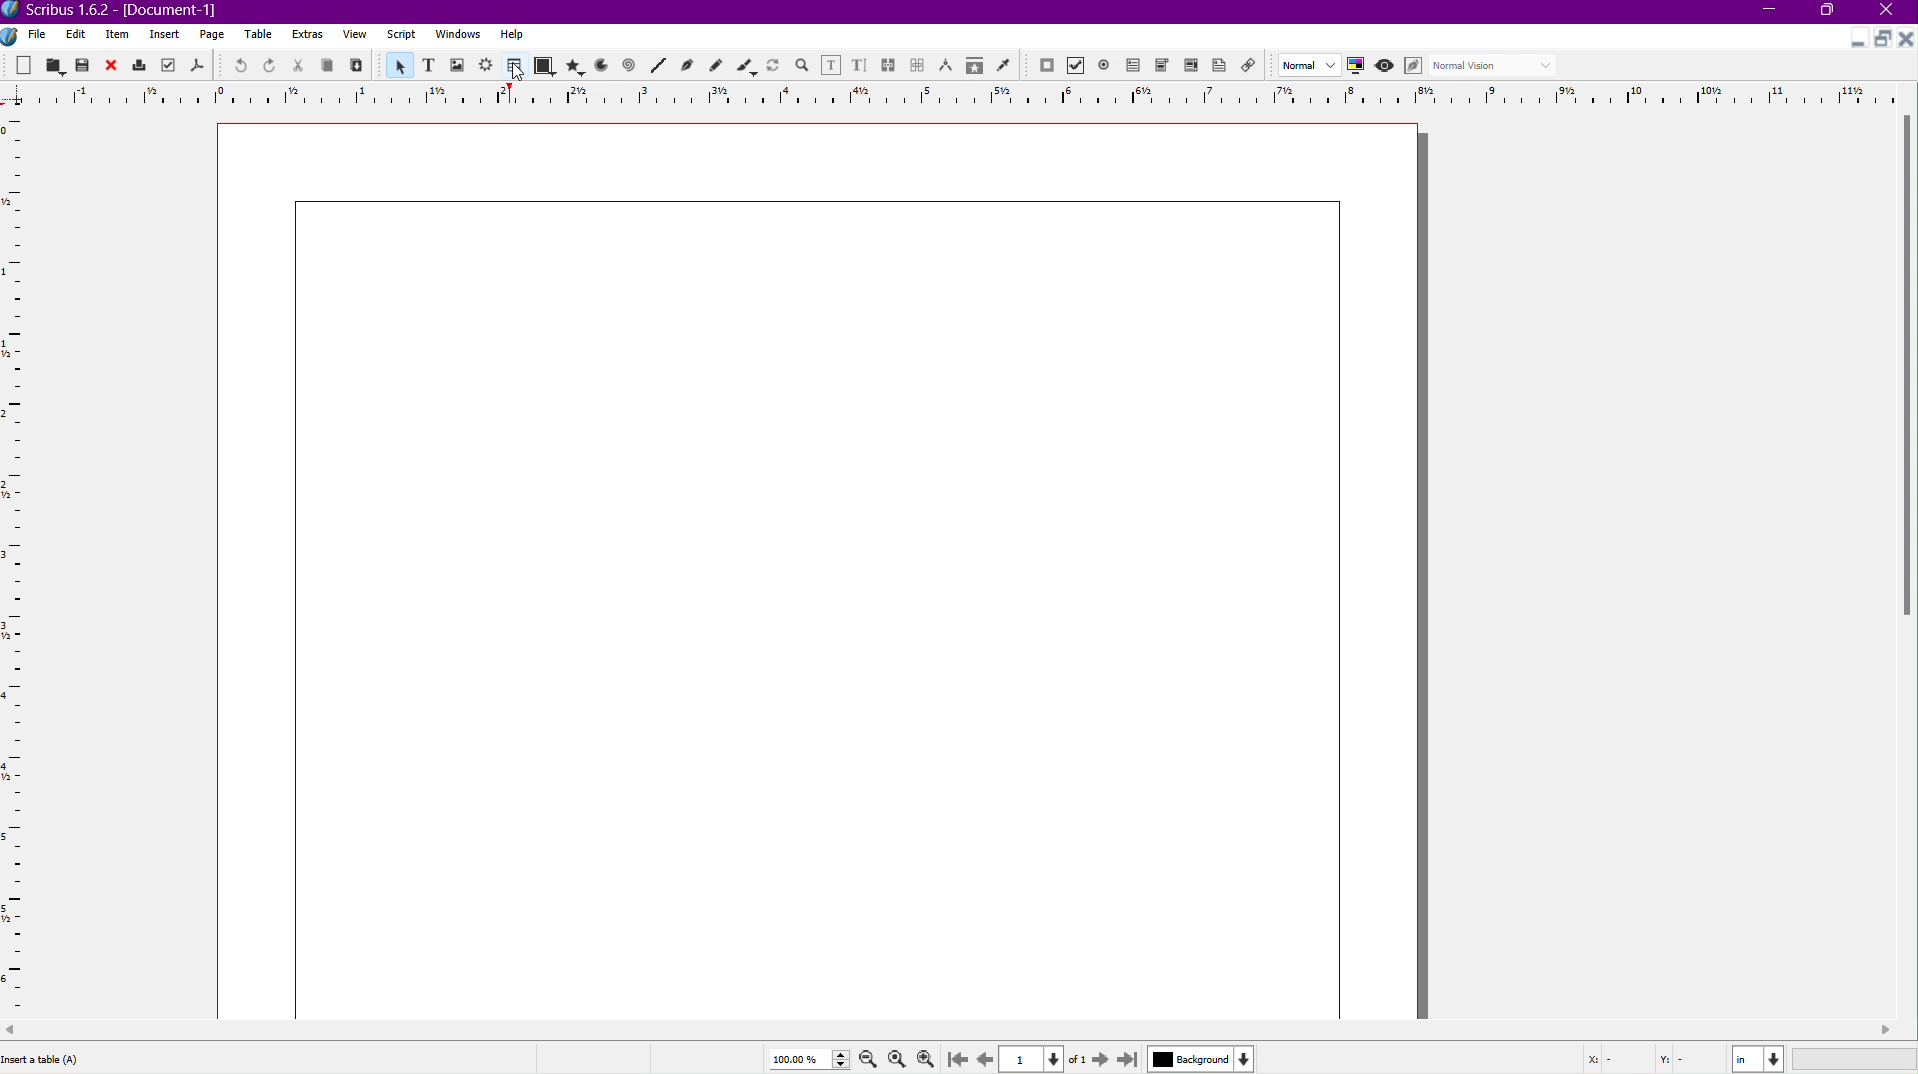 The image size is (1918, 1074). What do you see at coordinates (1108, 65) in the screenshot?
I see `PDF Radio Button` at bounding box center [1108, 65].